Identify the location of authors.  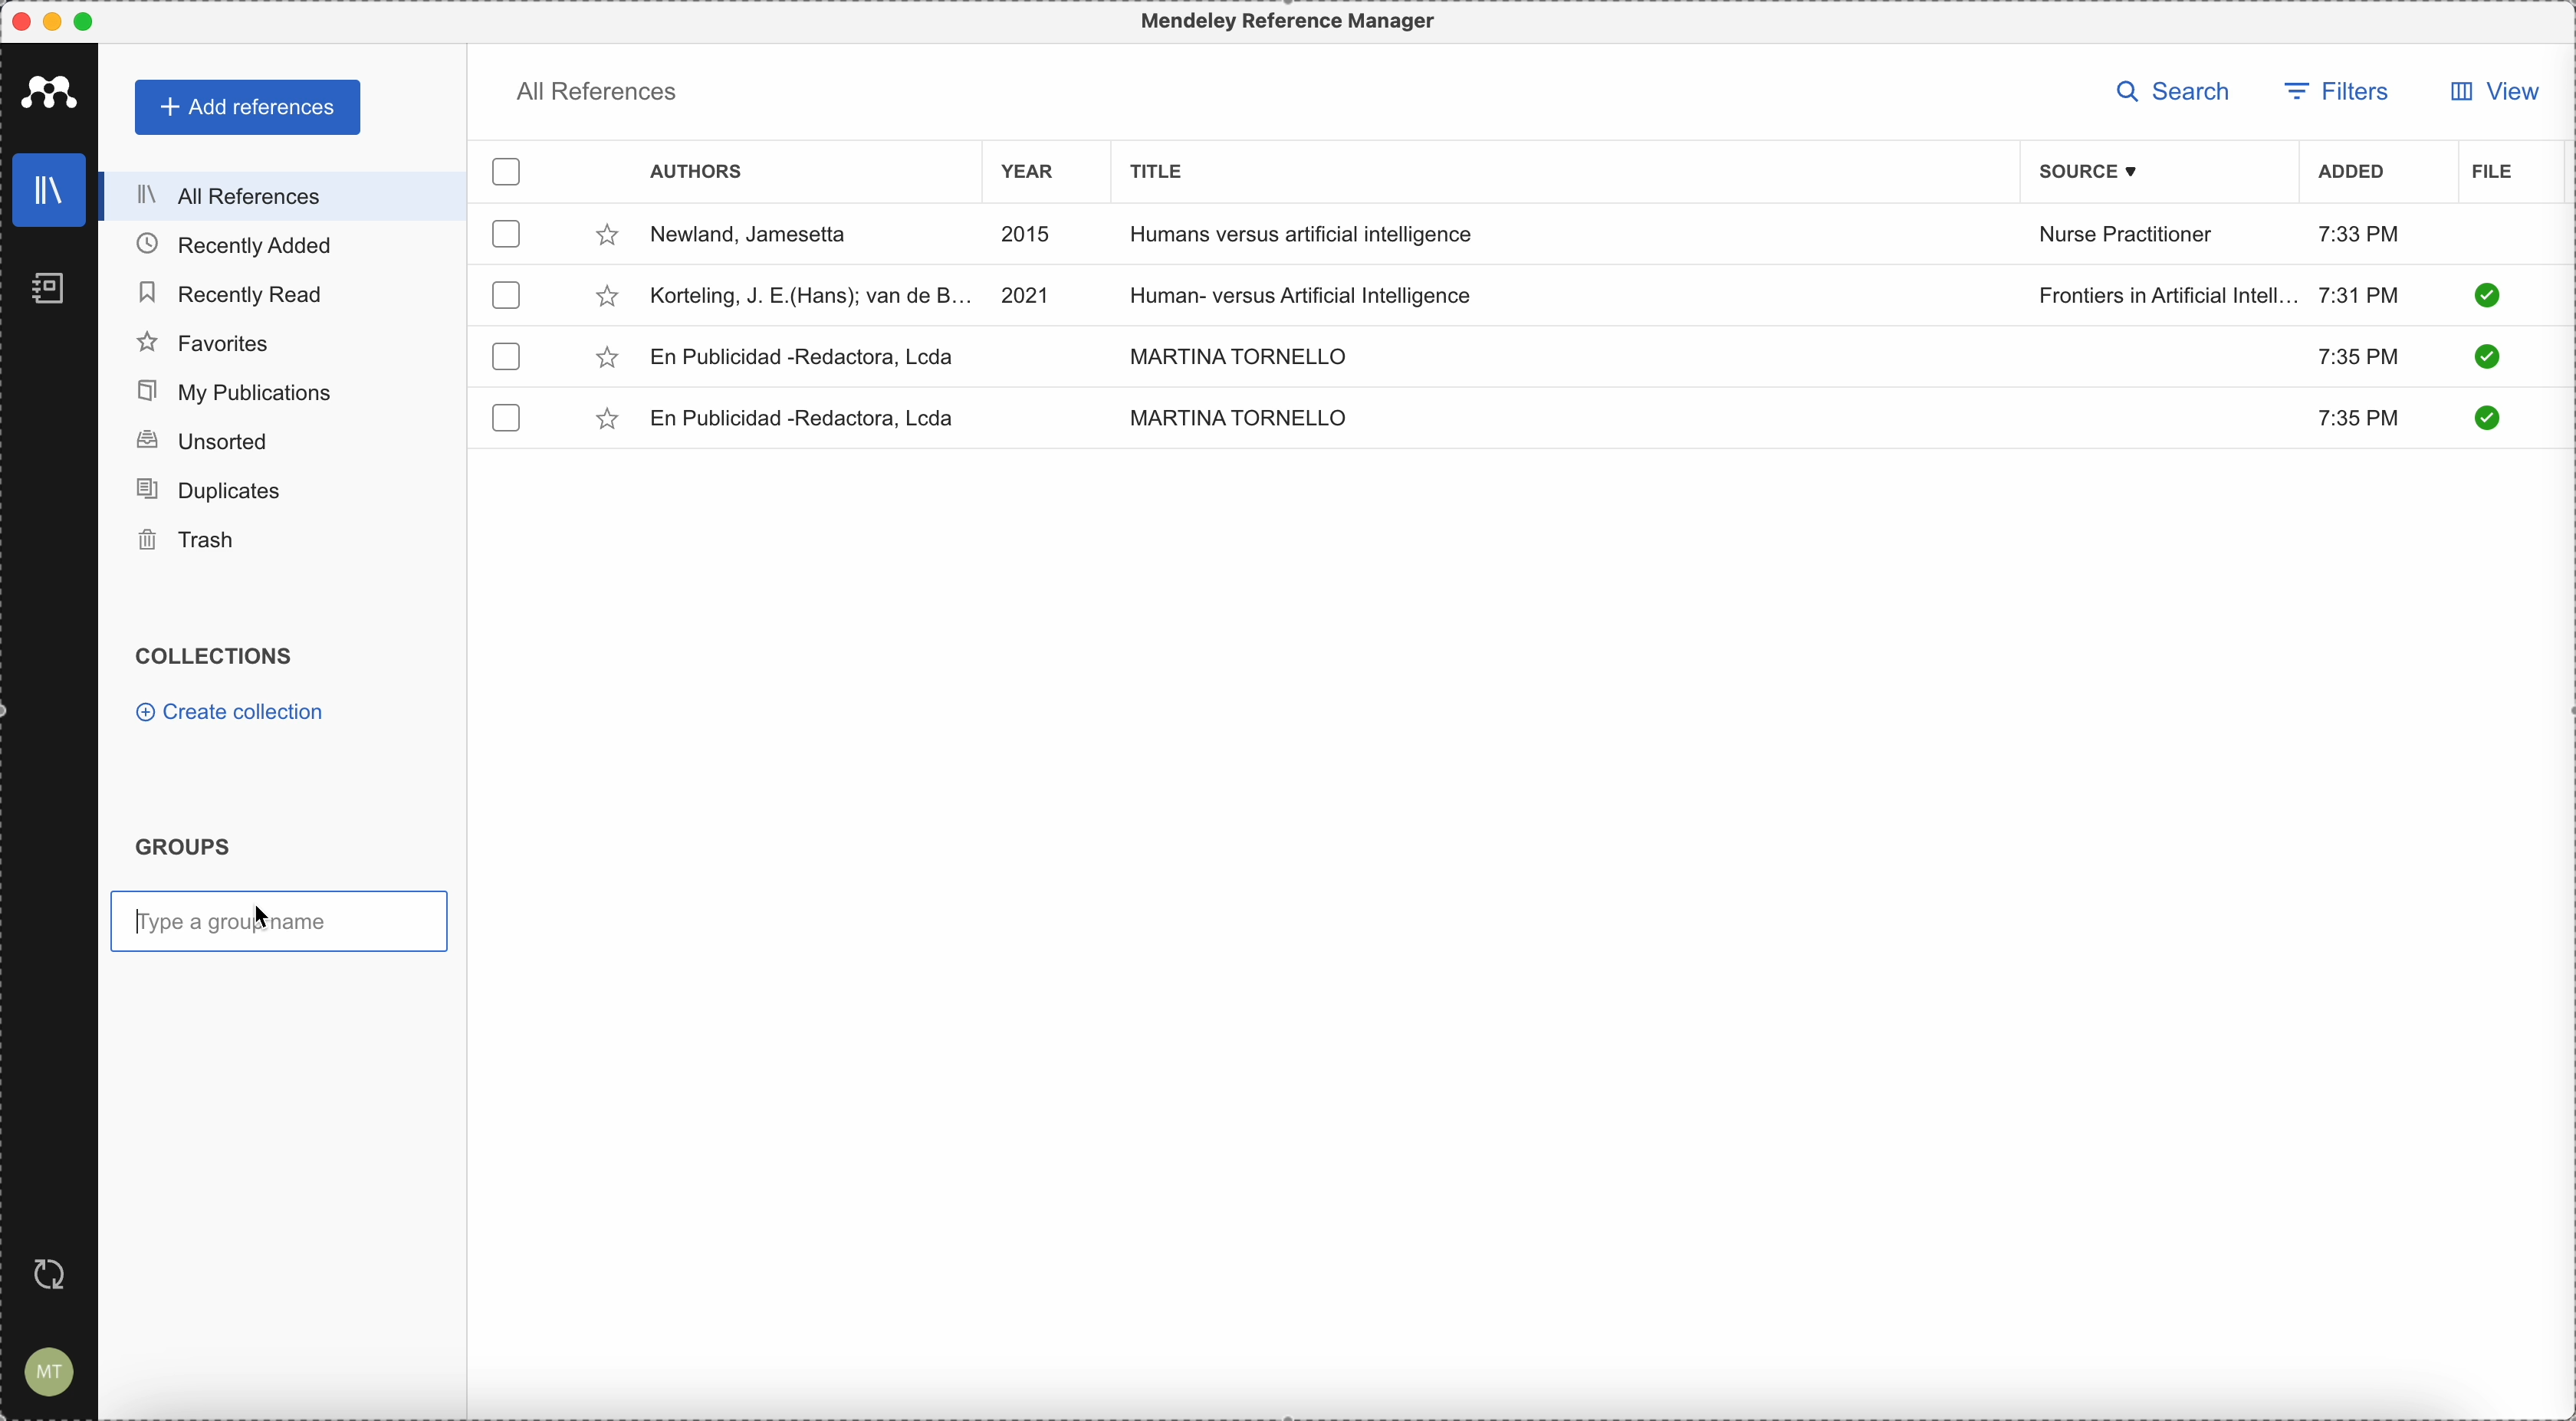
(696, 174).